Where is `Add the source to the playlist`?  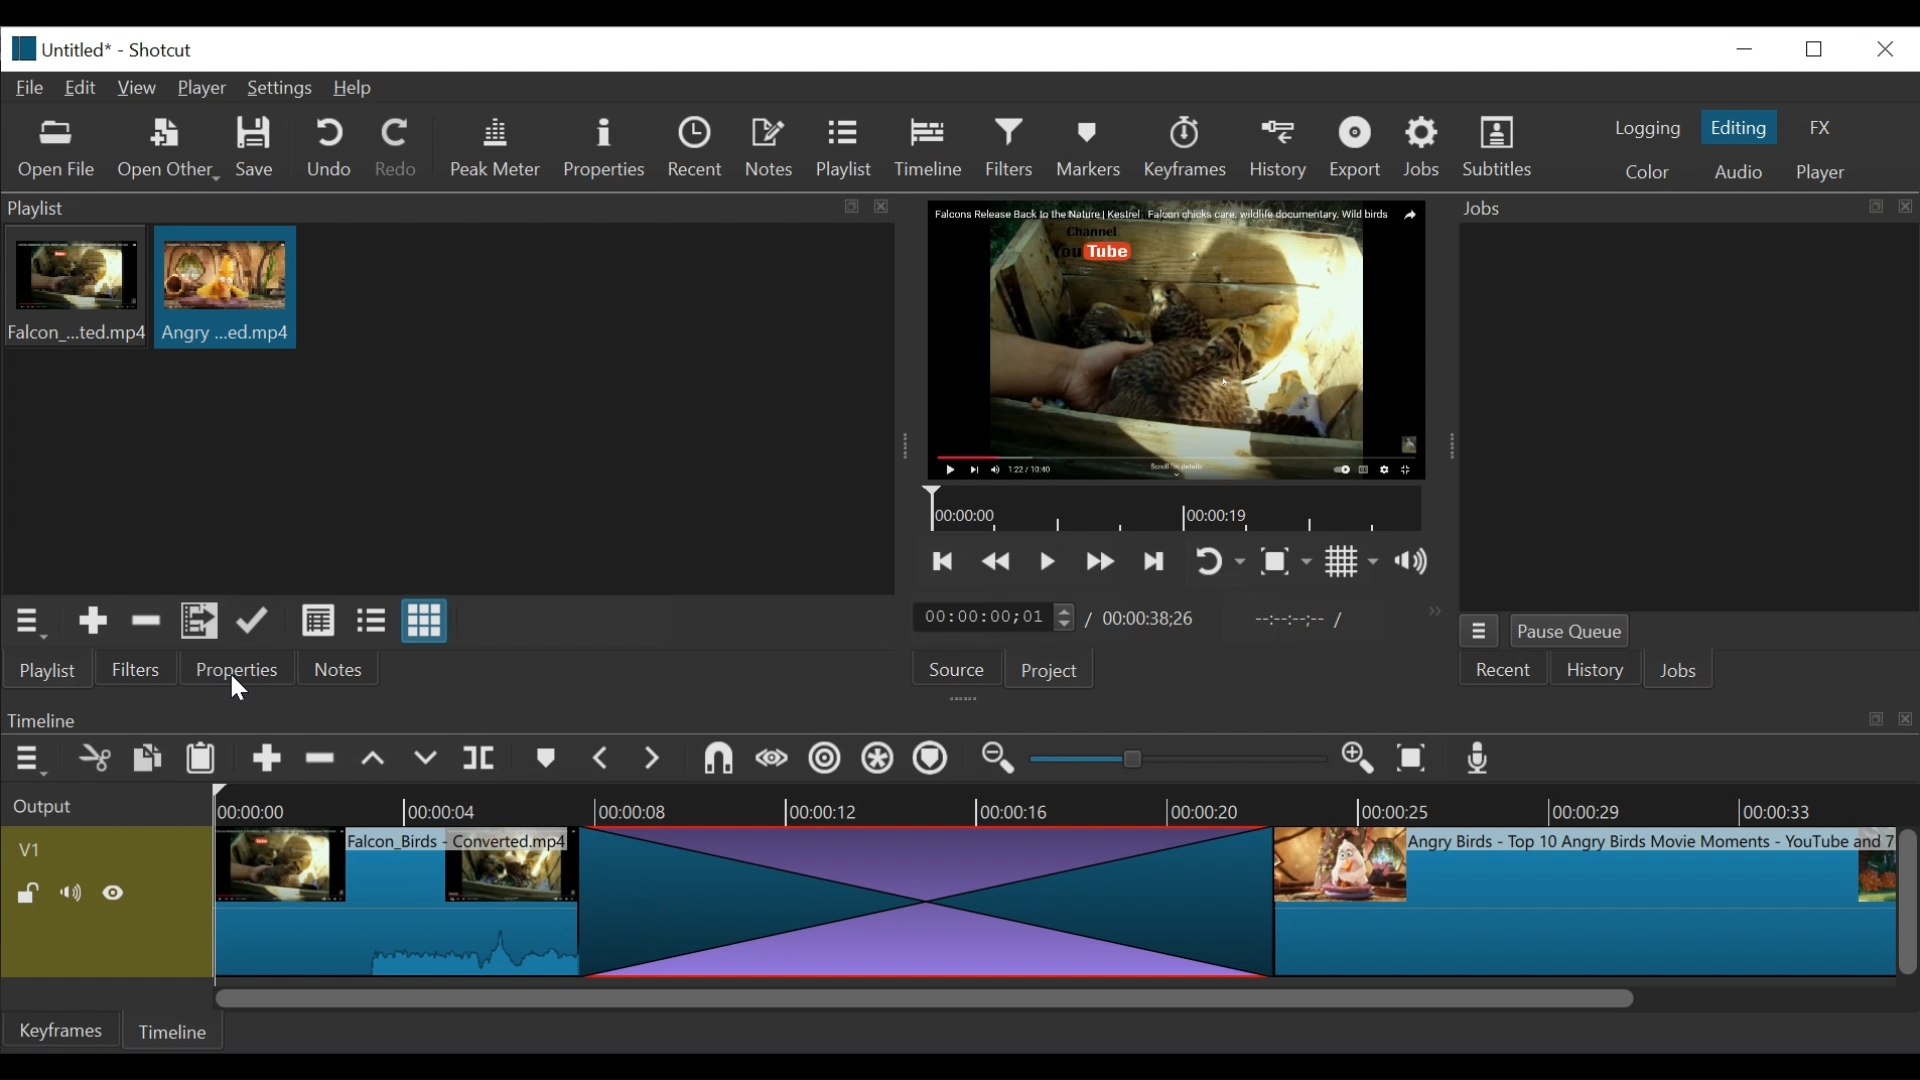
Add the source to the playlist is located at coordinates (91, 624).